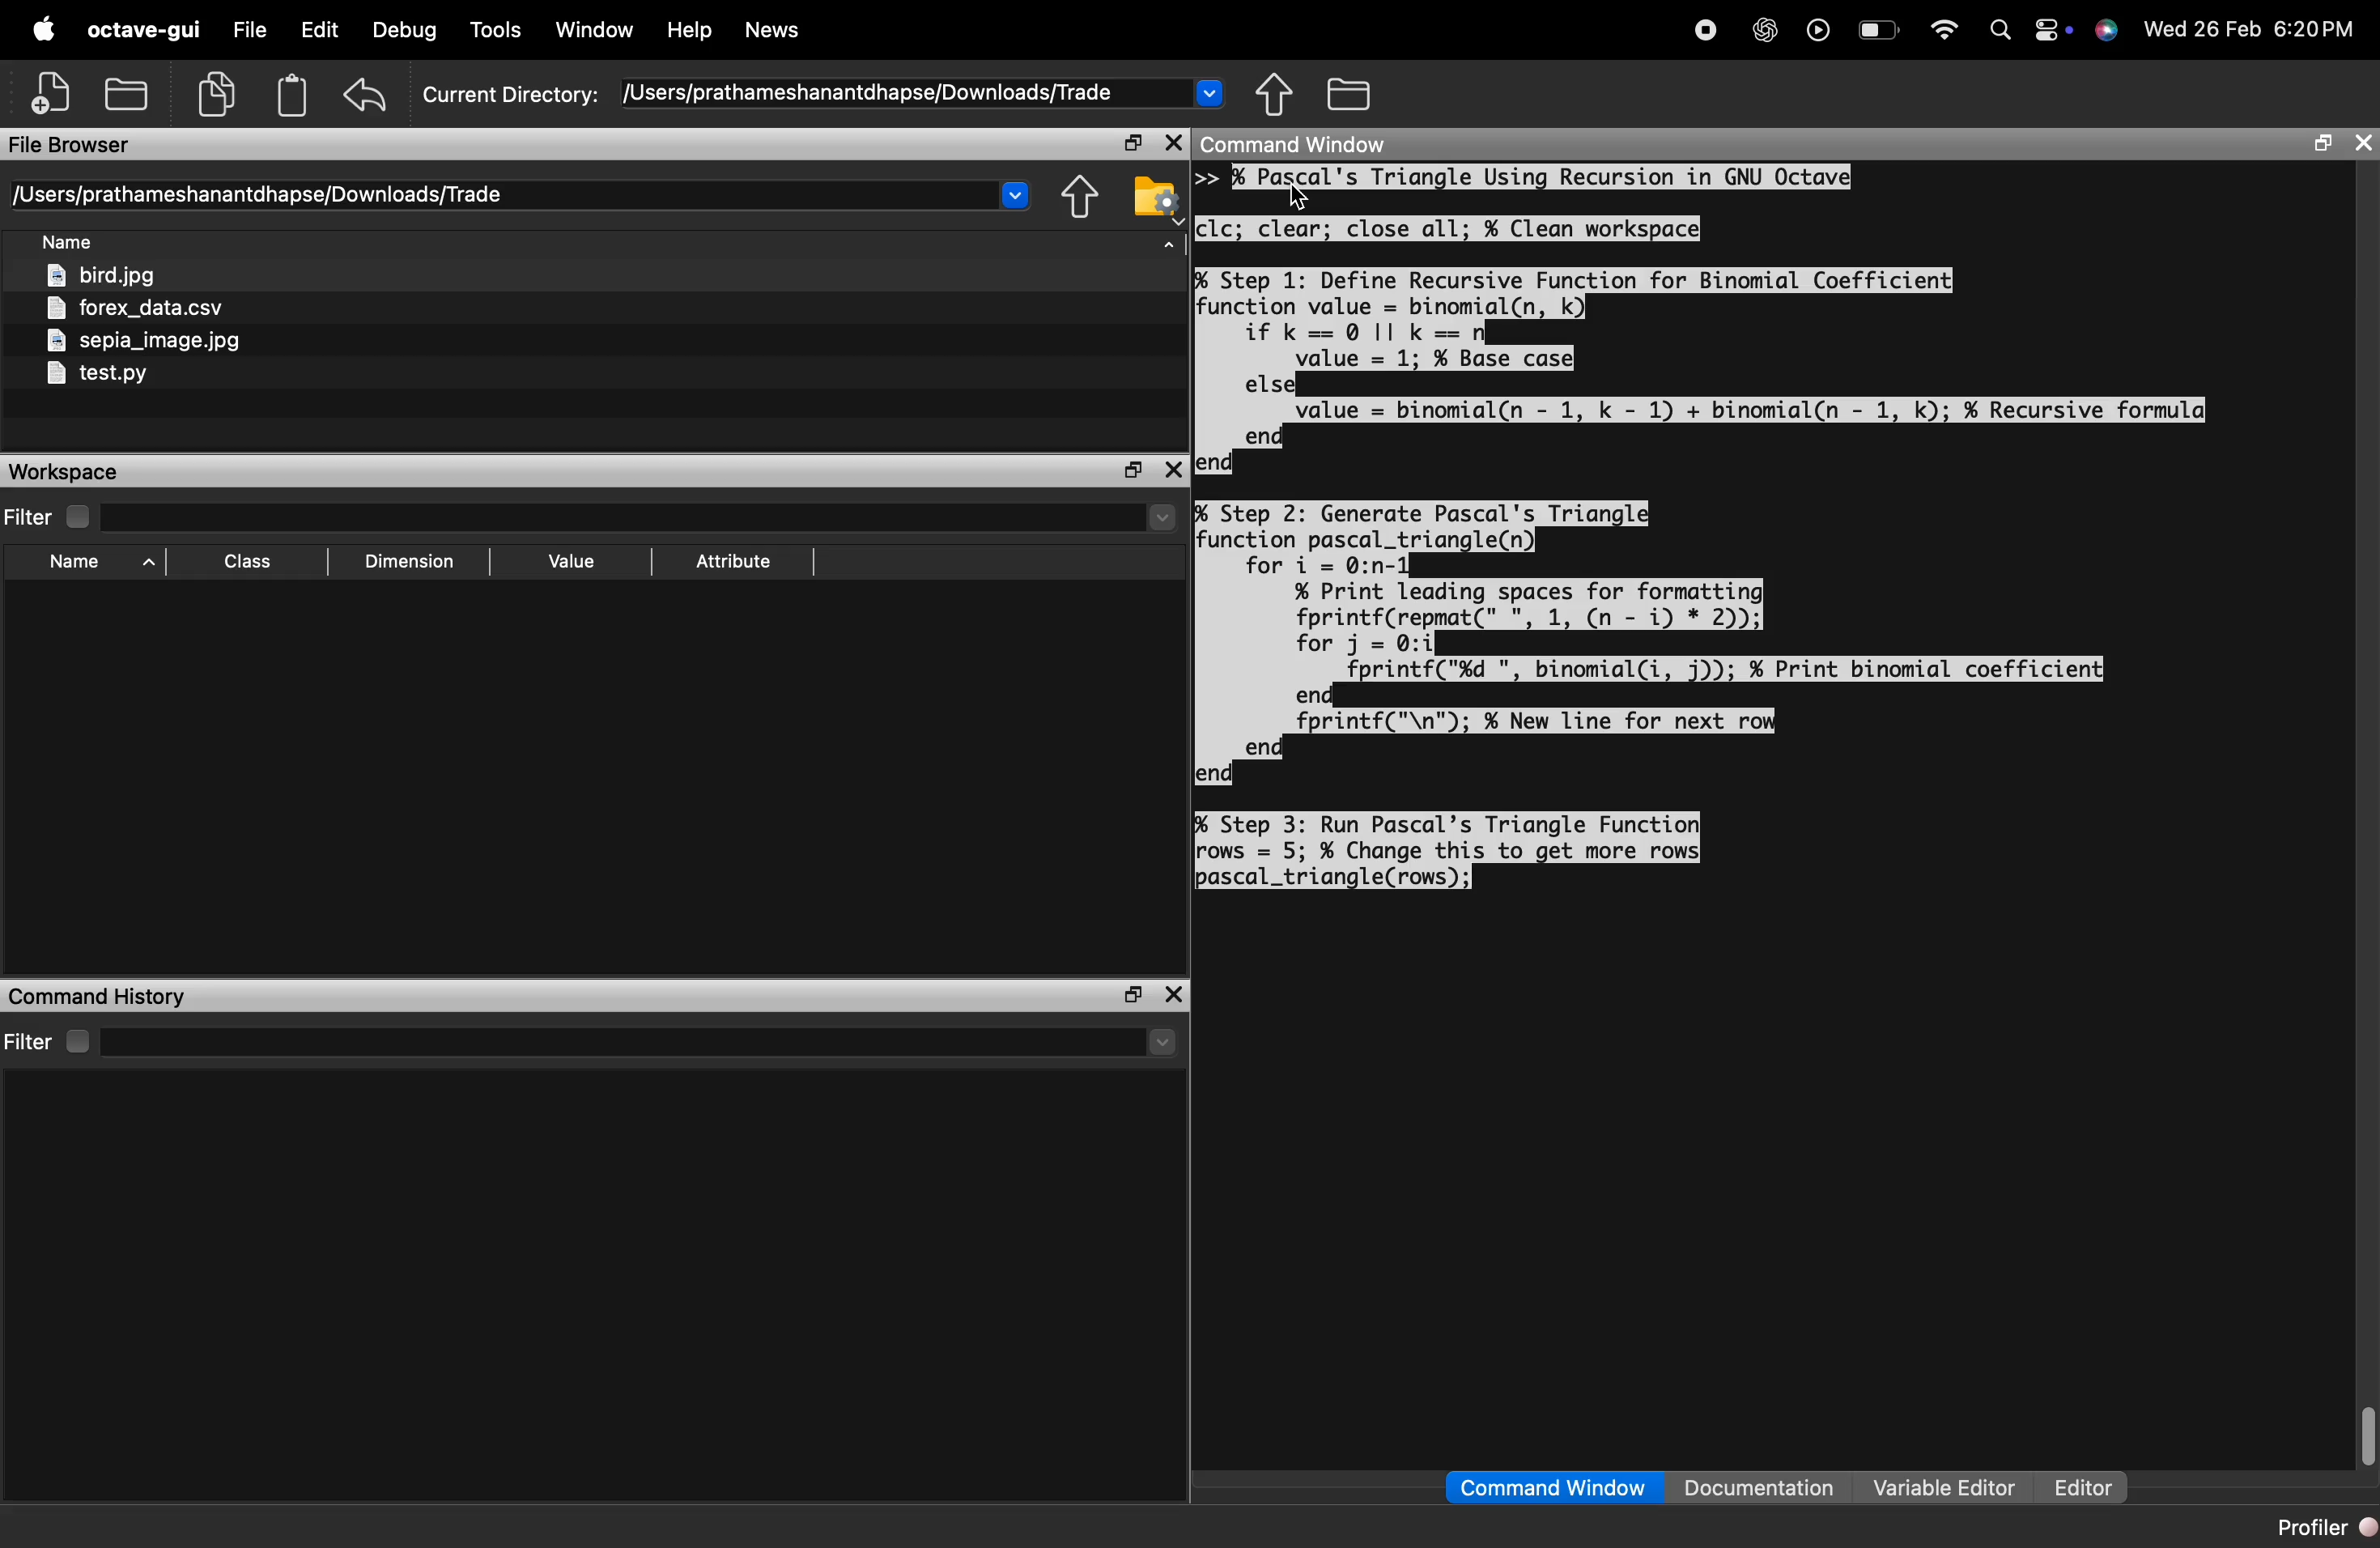 This screenshot has height=1548, width=2380. Describe the element at coordinates (1700, 525) in the screenshot. I see `% Pascal's Triangle Using Recursion in GNU Octave]clc; clear; close all; % Clean workspace)% Step 1: Define Recursive Function for Binomial Coefficientfunction value = binomial(n, k)|if k==0 II k ==n|value = 1; % Base caseelse)value = binomial(n - 1, k - 1) + binomial(n - 1, k); % Recursive formula,endlend% Step 2: Generate Pascal's Trianglefunction pascal_triangle(n)for i = 0:n-% Print leading spaces for formattingfprintf(repmat(" ", 1, (n - i) * 2));for j = 0:1fprintf("%d ", binomial(i, j)); % Print binomial coefficient]endfprintf("\n"); % New line for next roendlend% Step 3: Run Pascal’s Triangle Functionrows = 5; % Change this to get more rowspascal _triangle(rows);` at that location.